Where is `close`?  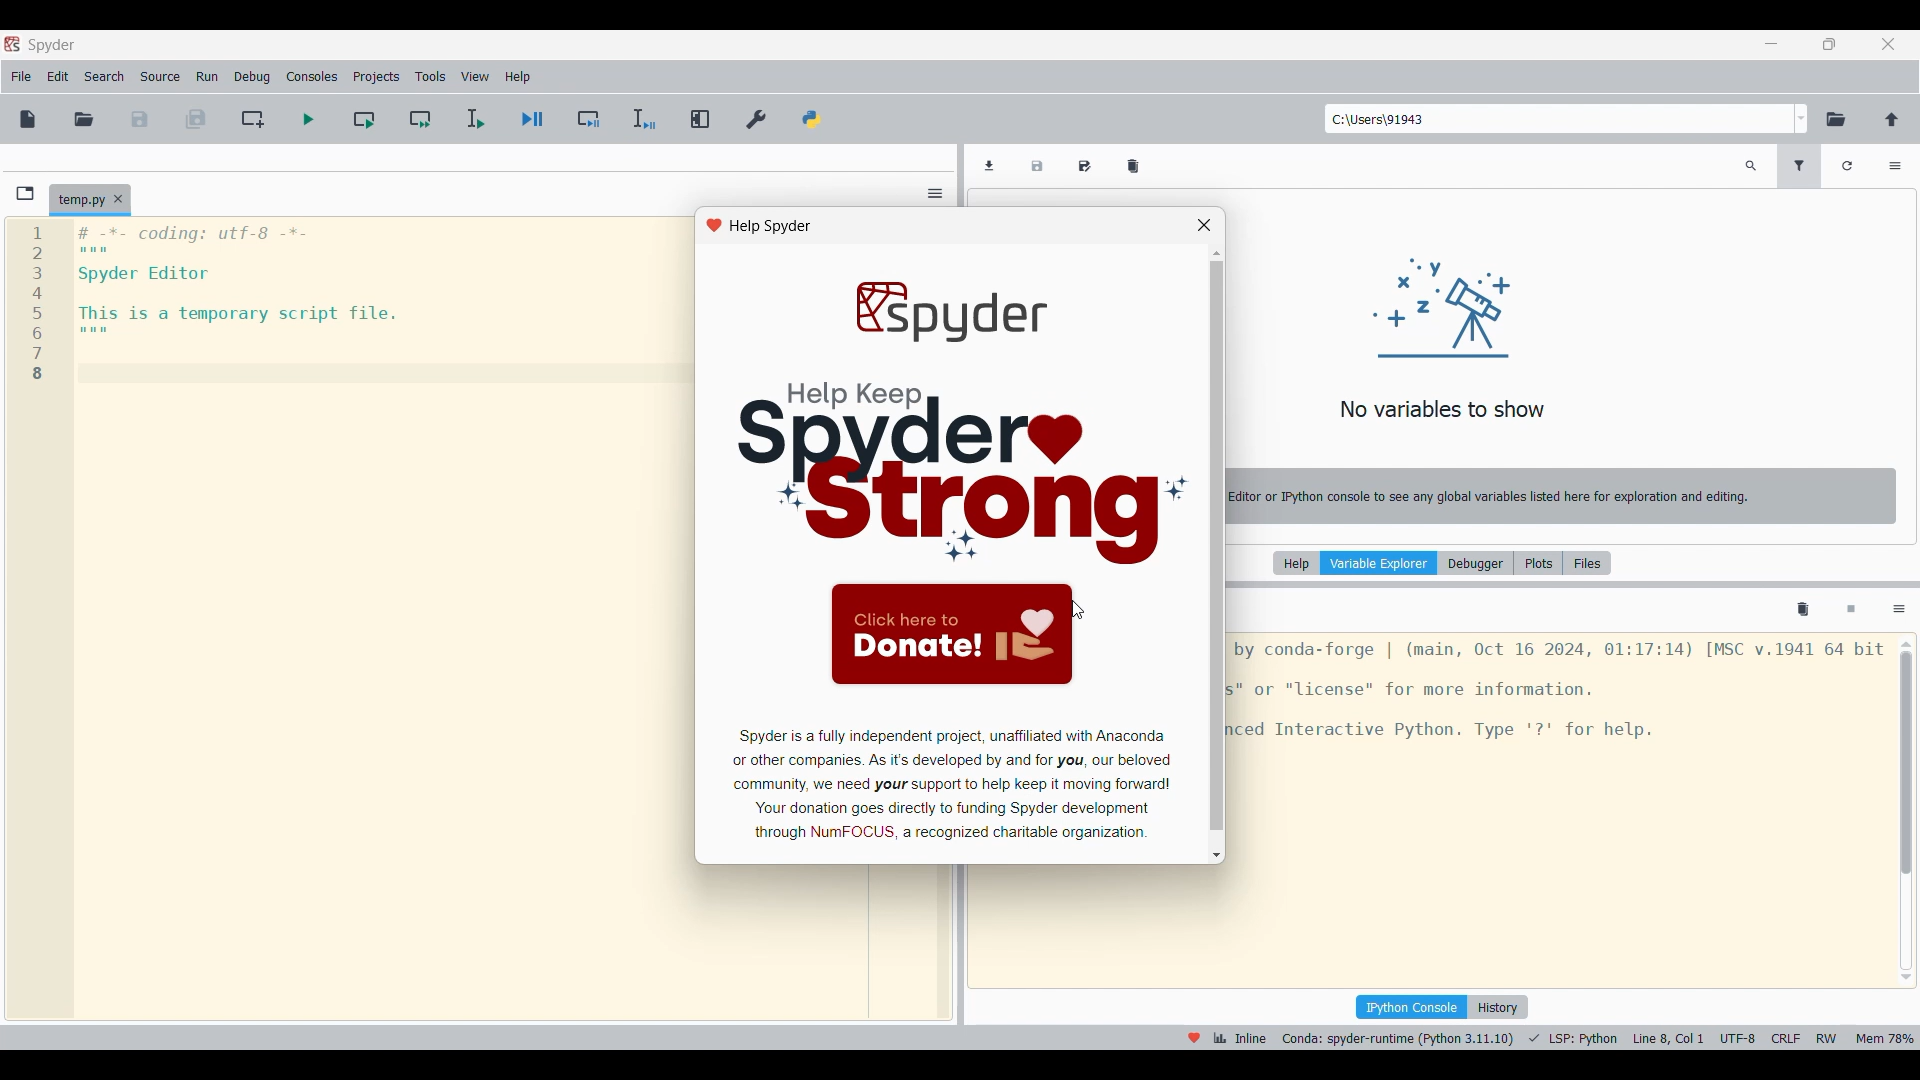 close is located at coordinates (1204, 224).